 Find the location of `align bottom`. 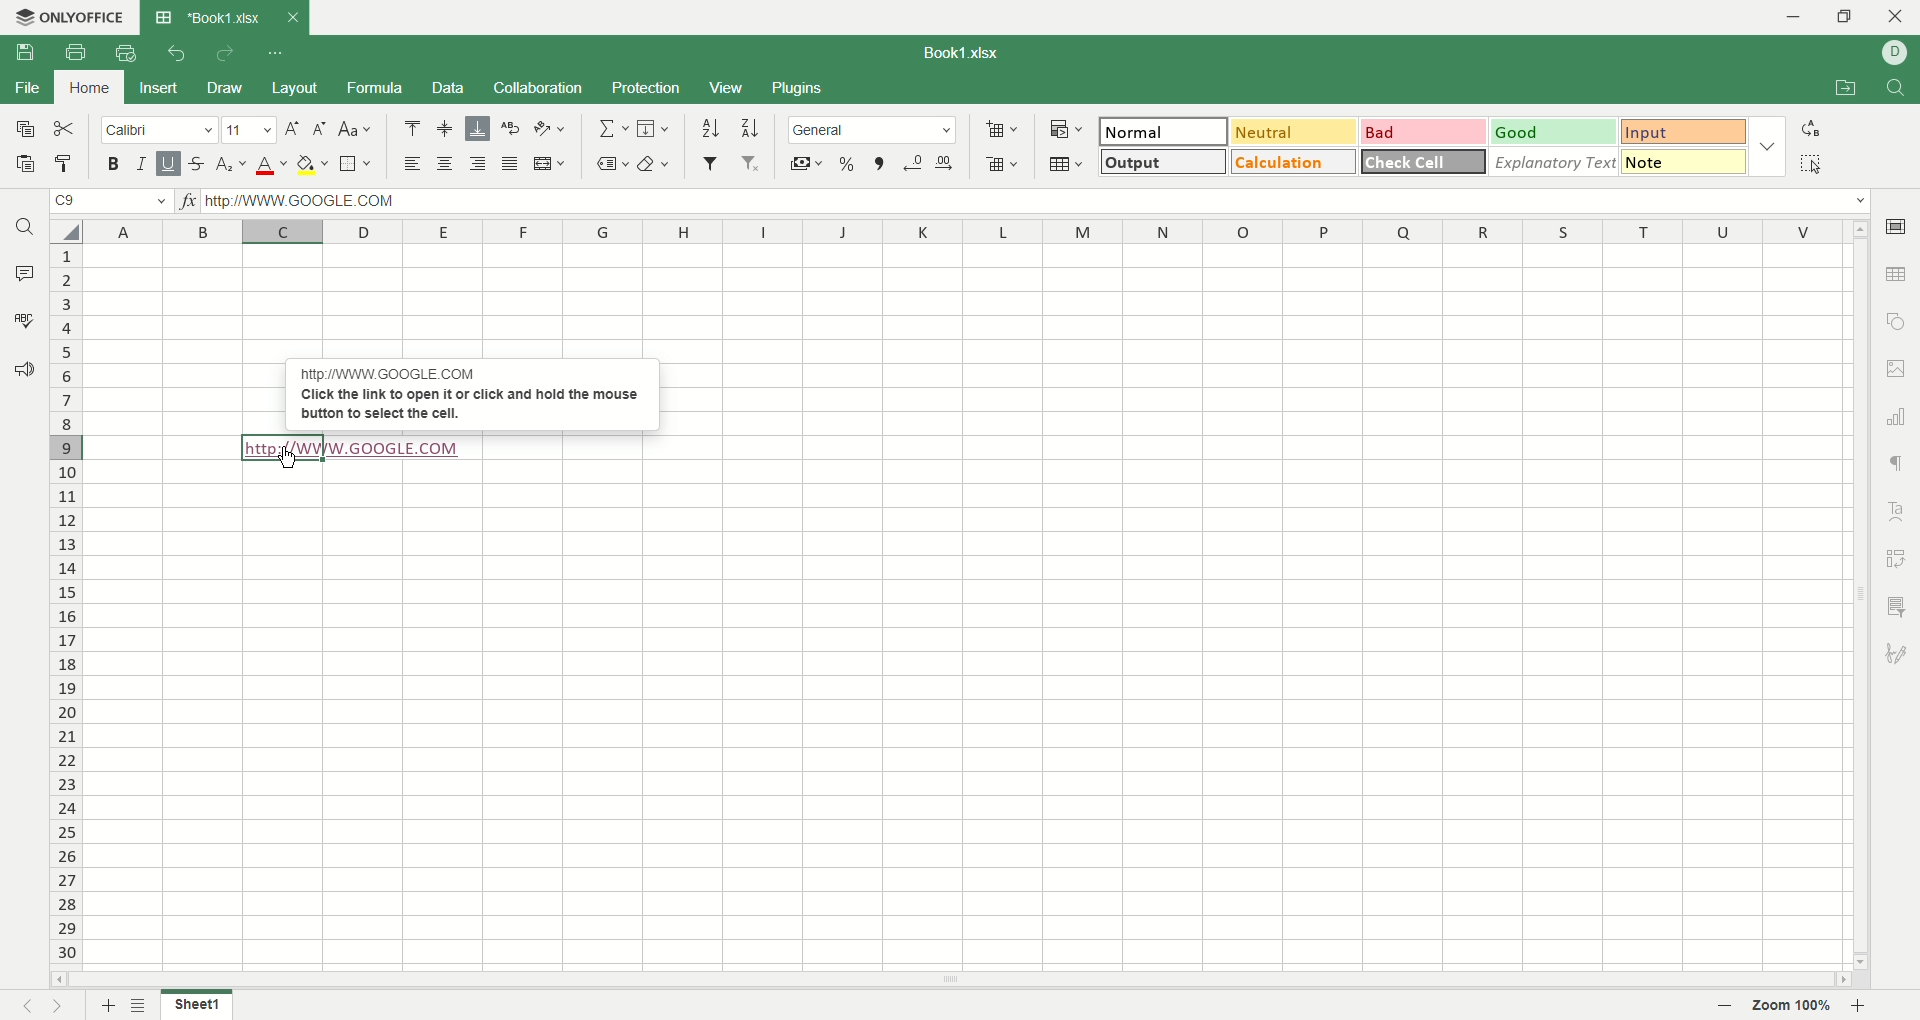

align bottom is located at coordinates (478, 128).